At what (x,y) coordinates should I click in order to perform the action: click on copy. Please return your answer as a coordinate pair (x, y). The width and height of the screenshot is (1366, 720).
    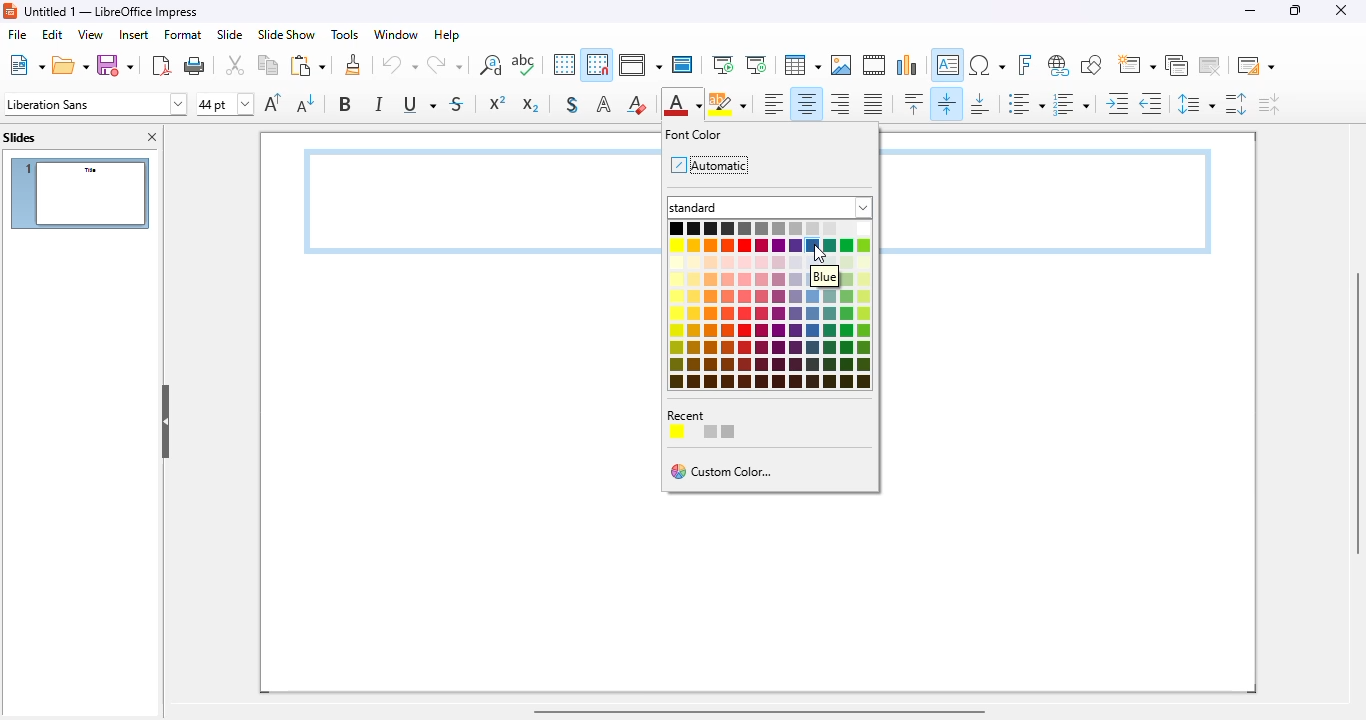
    Looking at the image, I should click on (268, 65).